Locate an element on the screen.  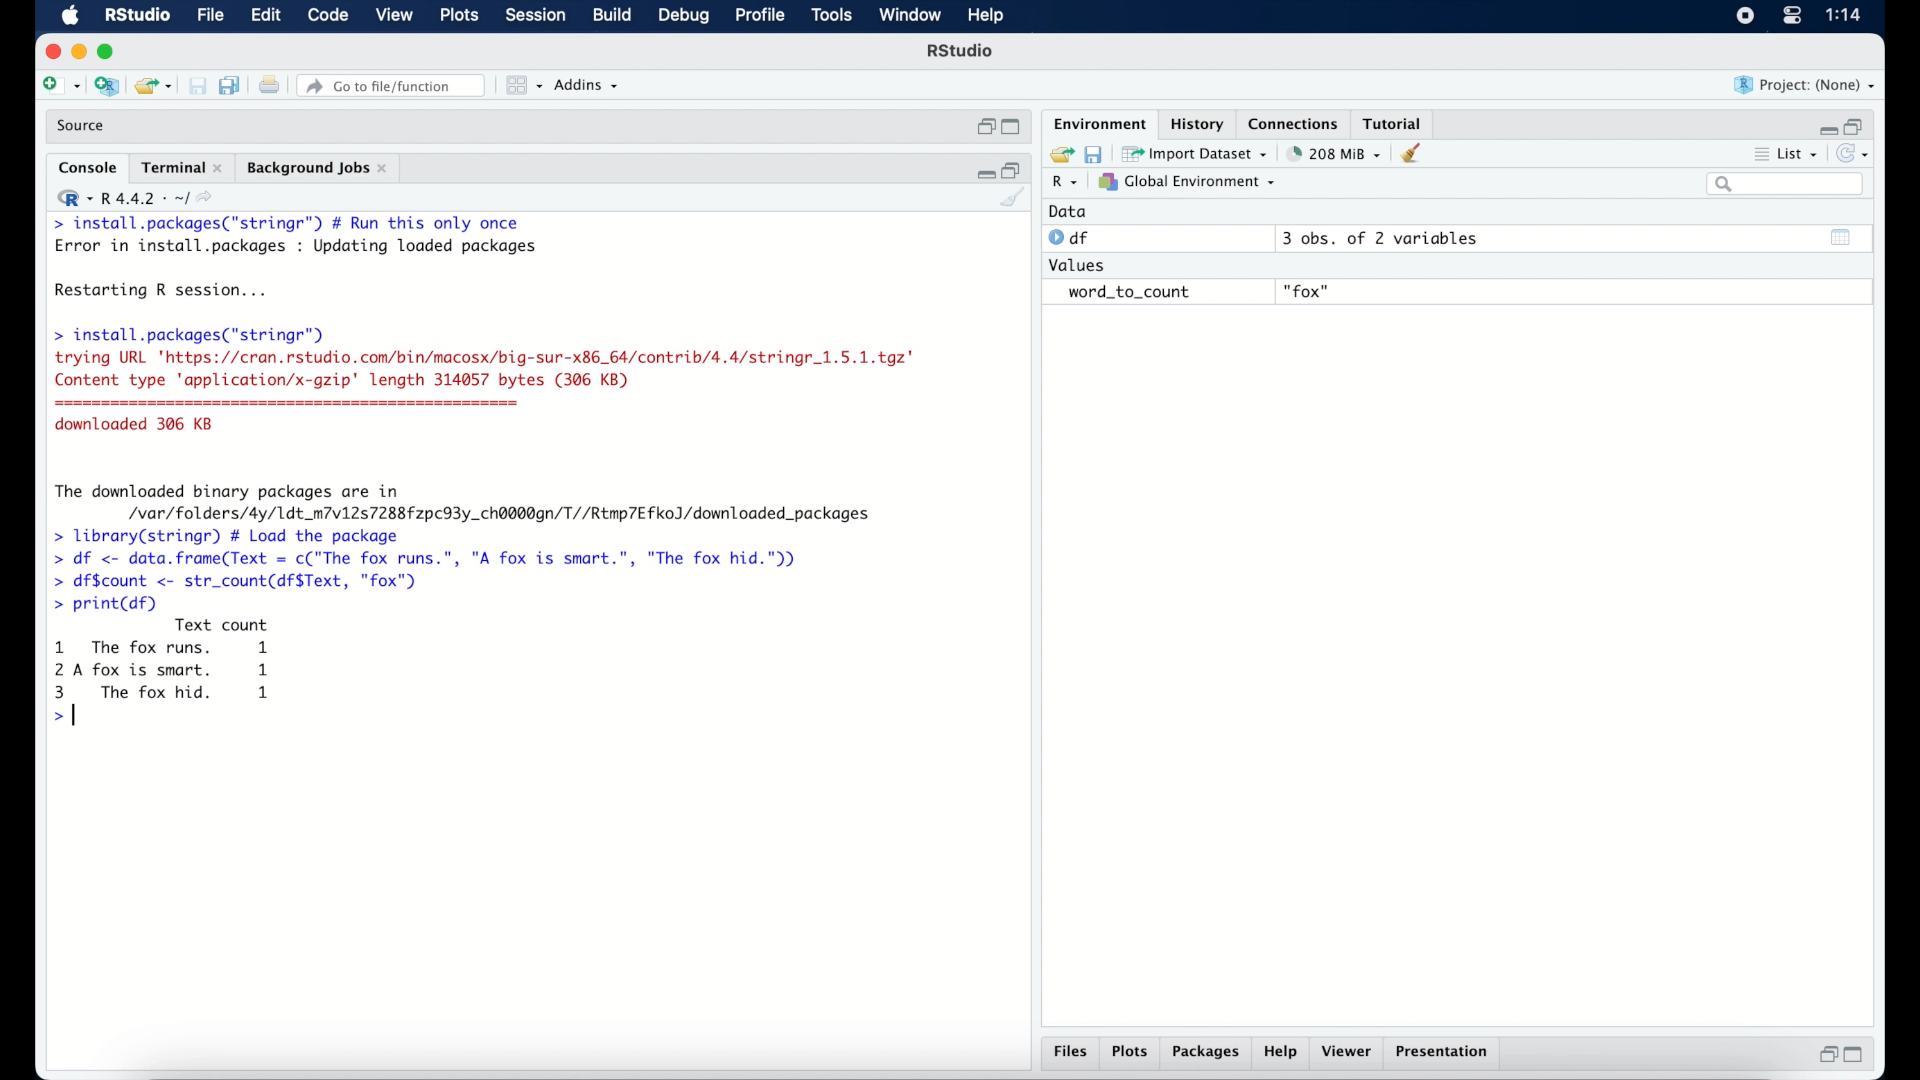
help is located at coordinates (989, 17).